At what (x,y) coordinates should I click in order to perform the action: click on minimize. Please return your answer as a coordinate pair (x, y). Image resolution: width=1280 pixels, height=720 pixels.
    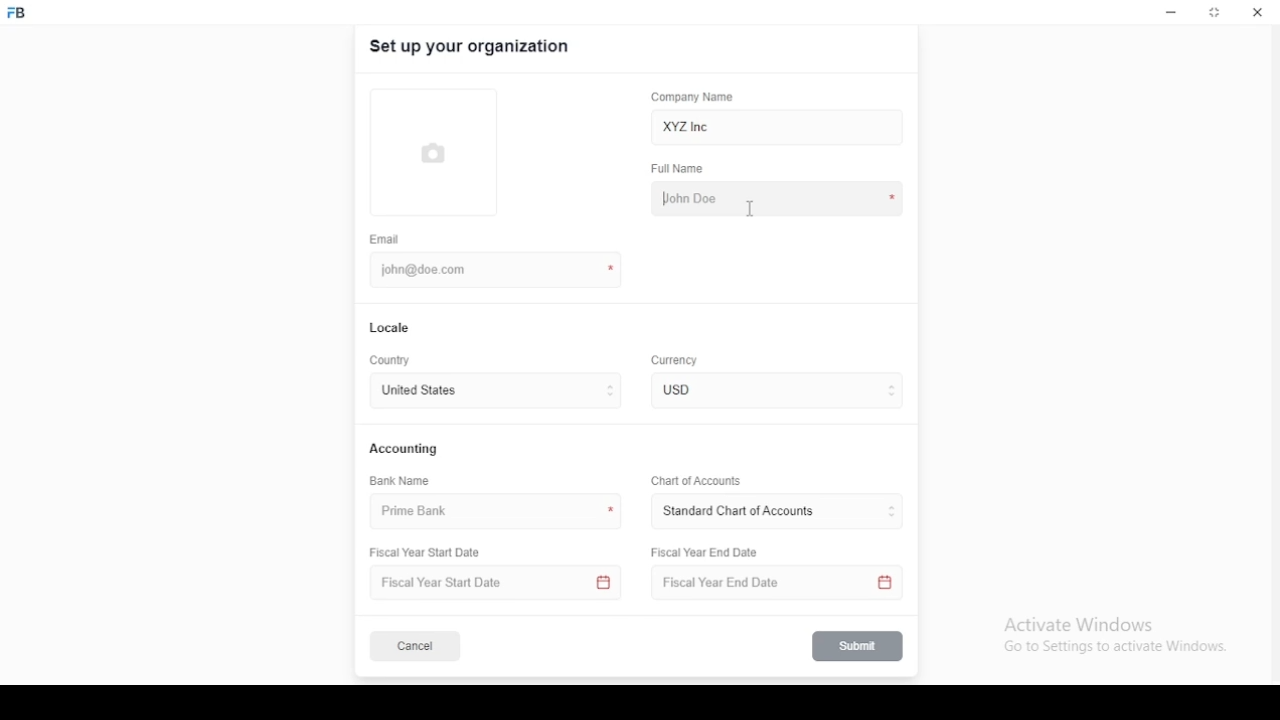
    Looking at the image, I should click on (1171, 13).